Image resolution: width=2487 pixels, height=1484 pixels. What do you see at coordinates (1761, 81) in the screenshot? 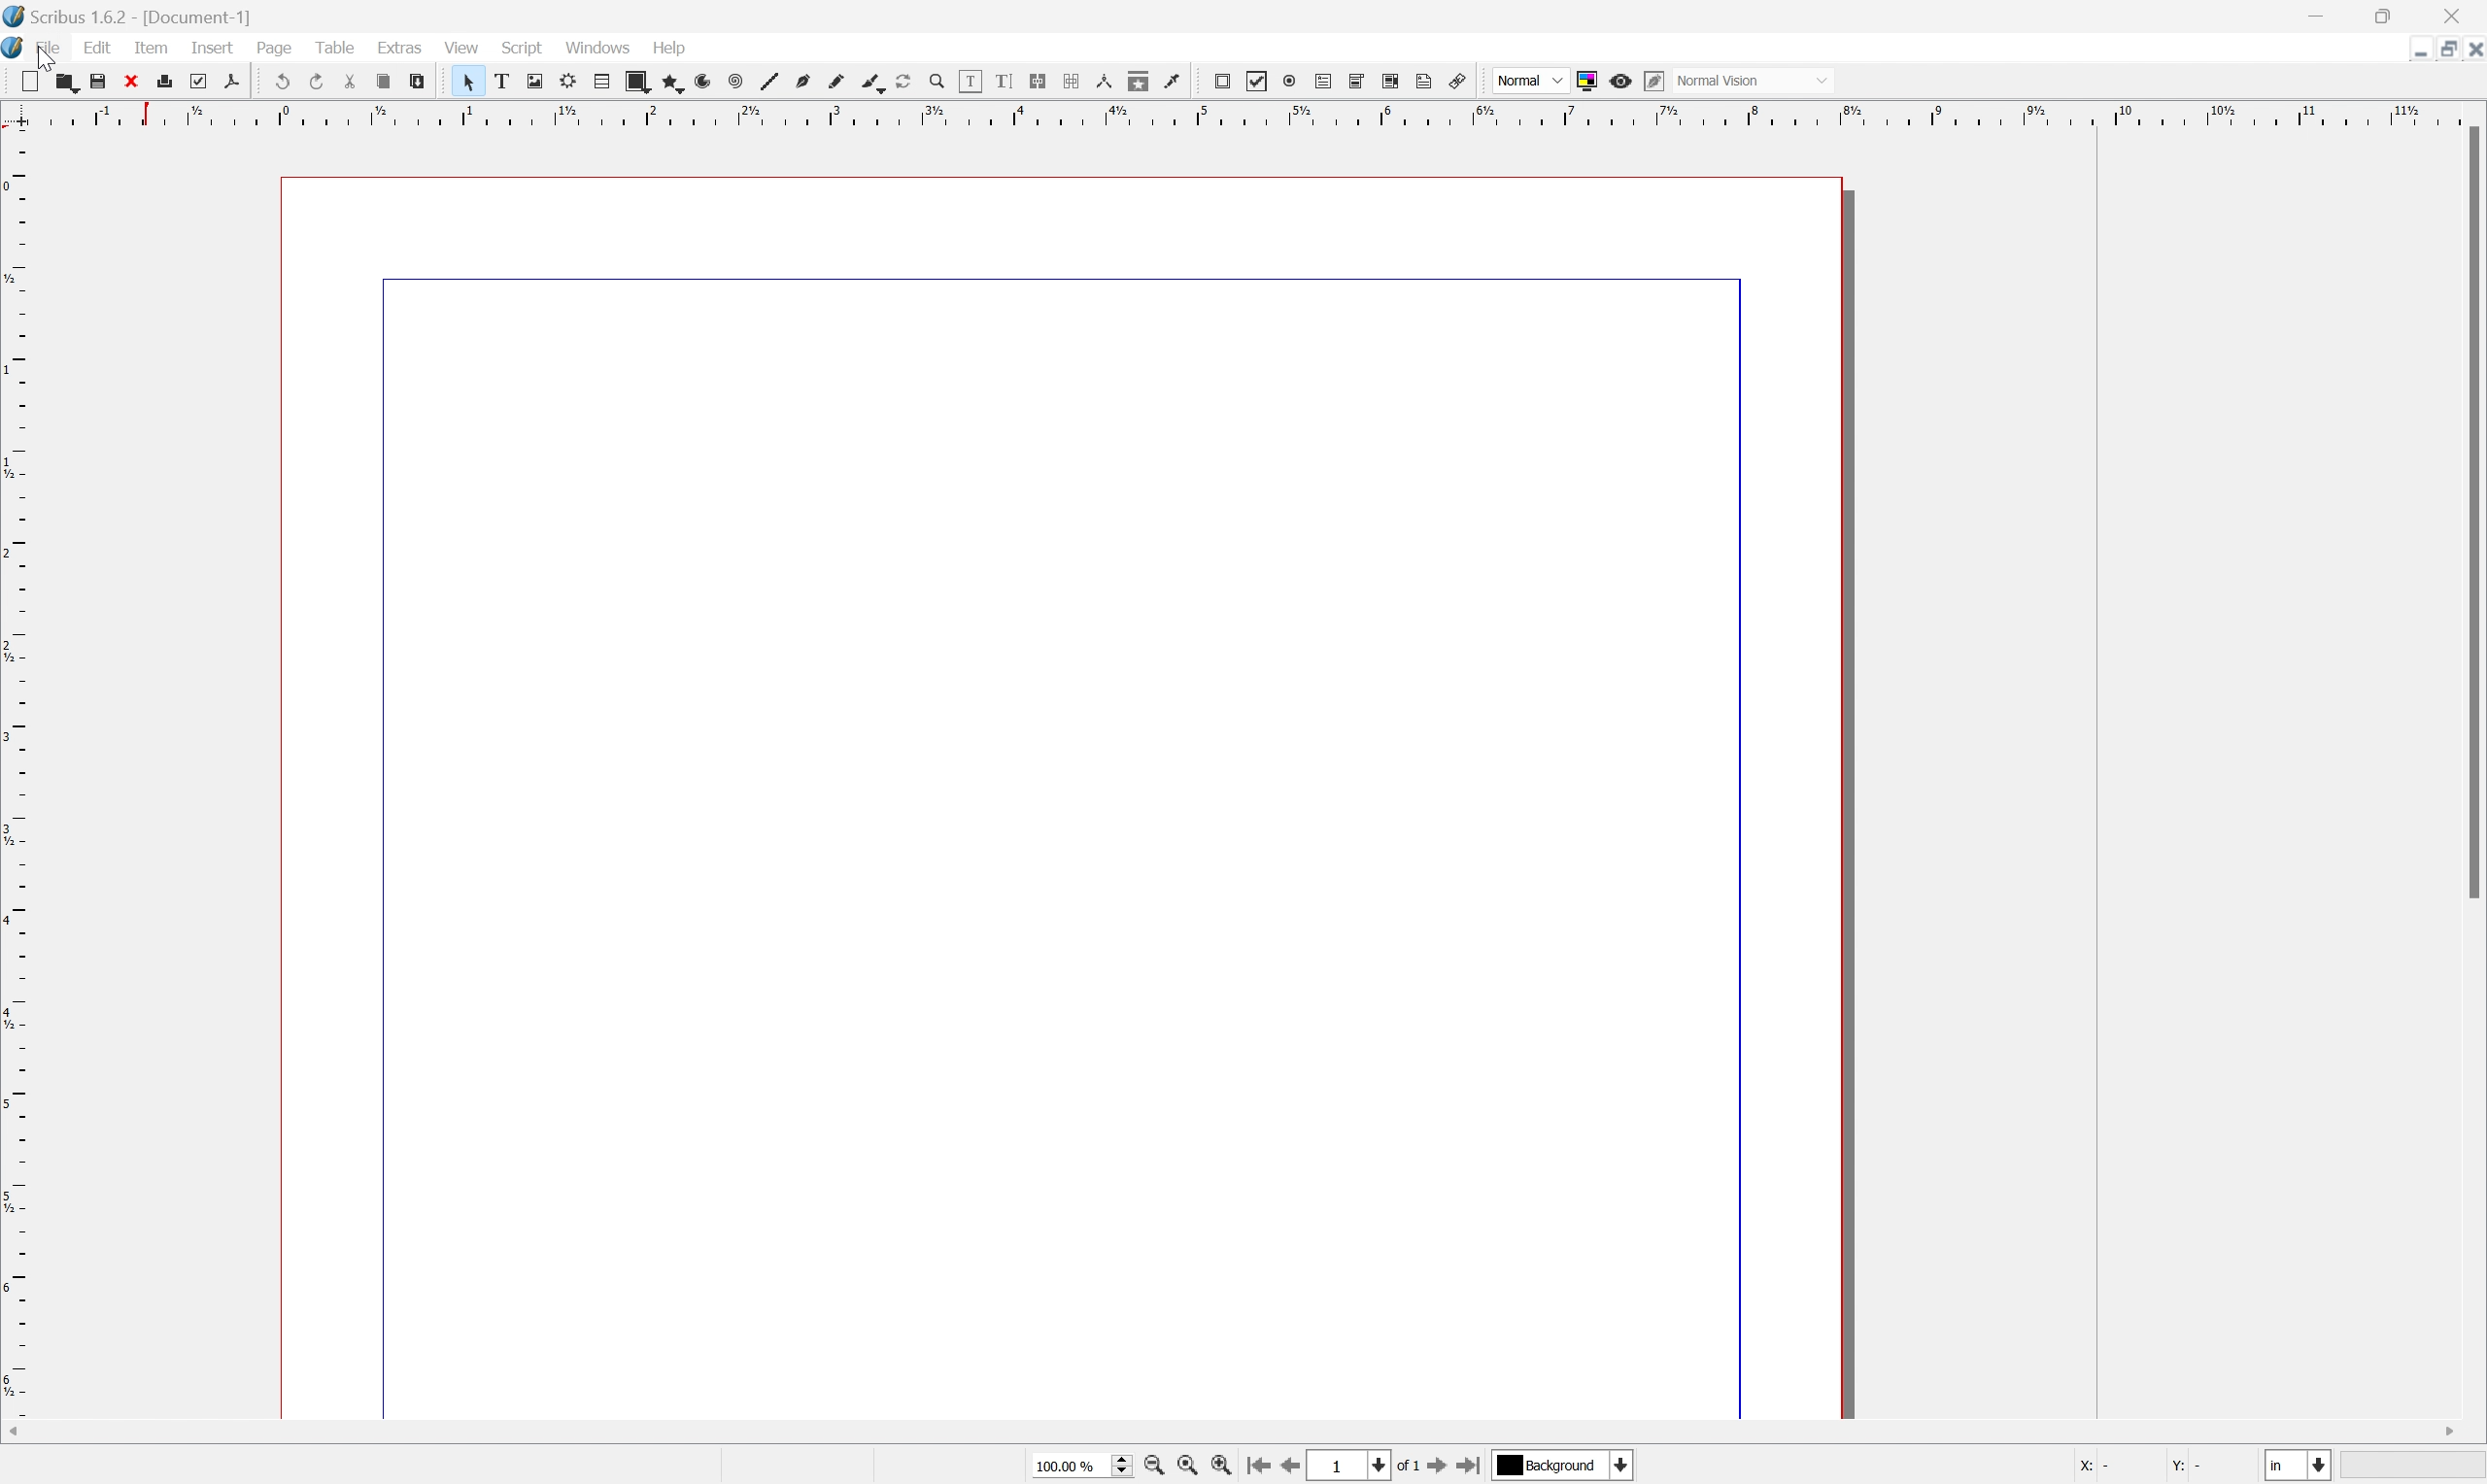
I see `Normal vision` at bounding box center [1761, 81].